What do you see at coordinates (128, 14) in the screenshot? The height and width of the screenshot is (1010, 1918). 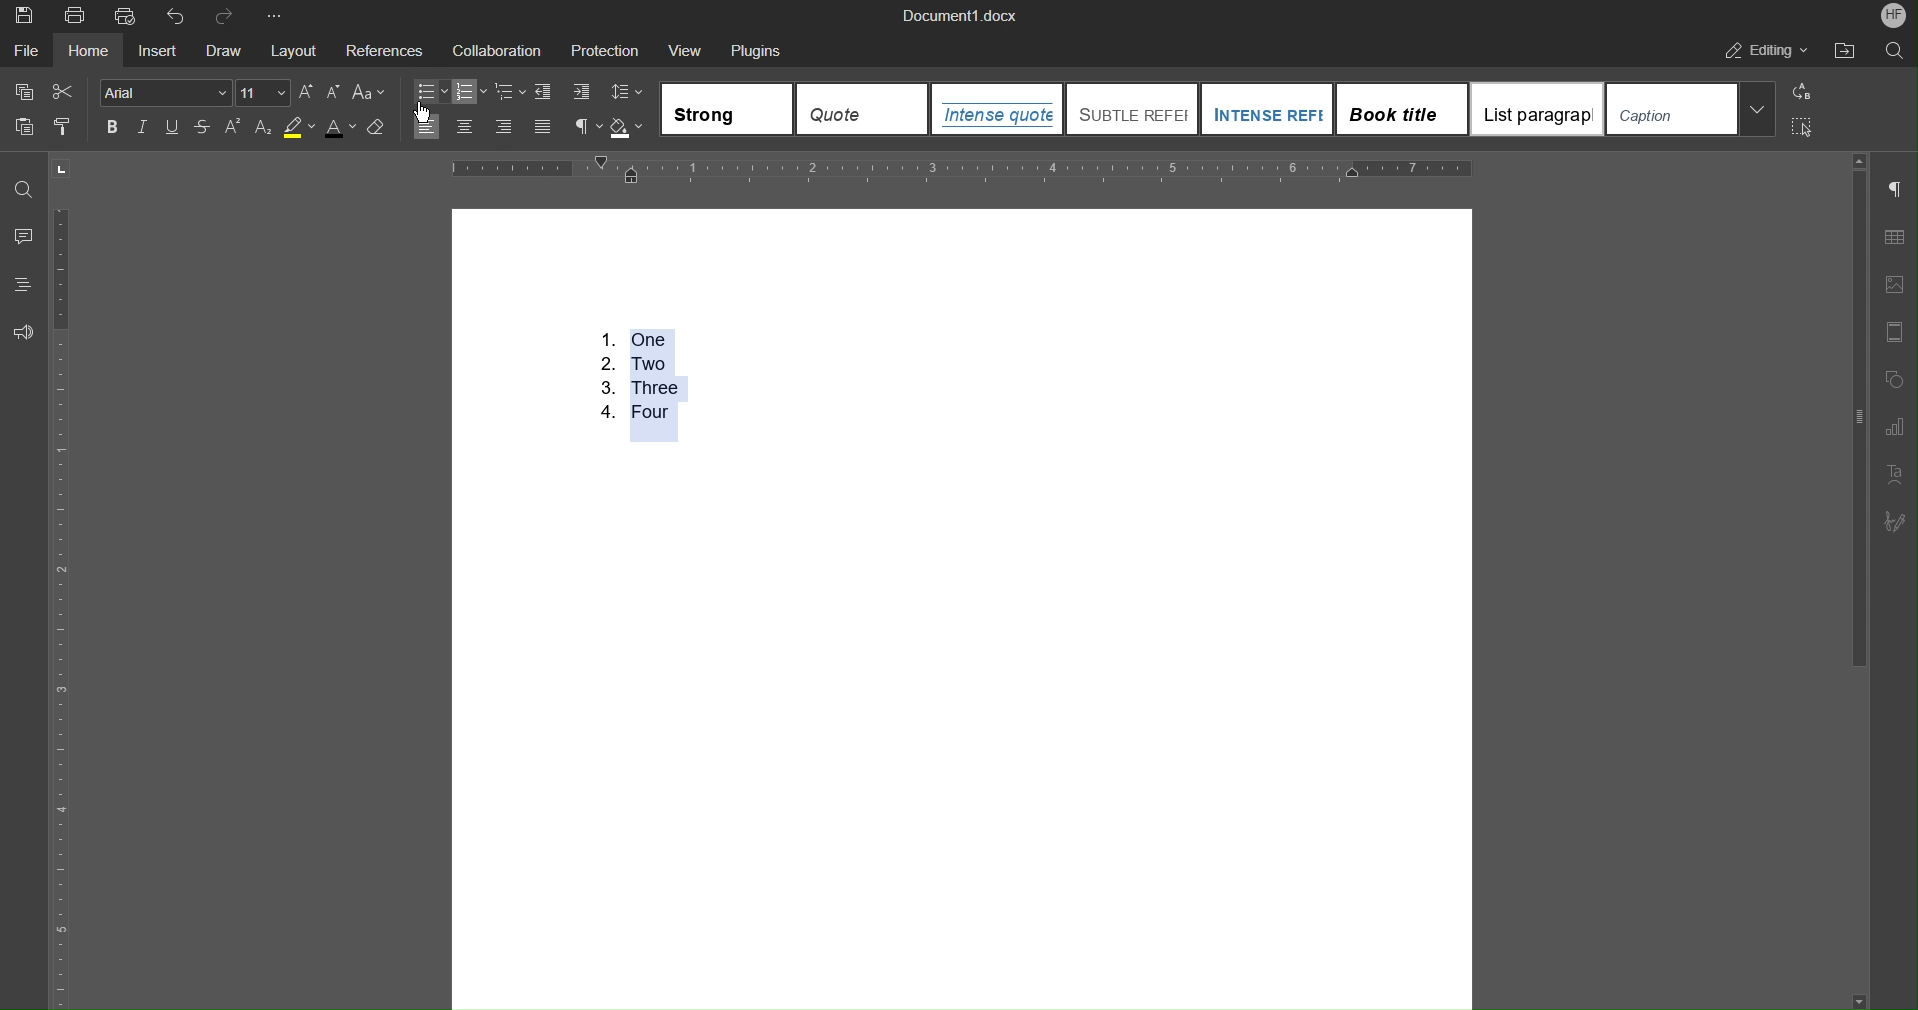 I see `Quick Print` at bounding box center [128, 14].